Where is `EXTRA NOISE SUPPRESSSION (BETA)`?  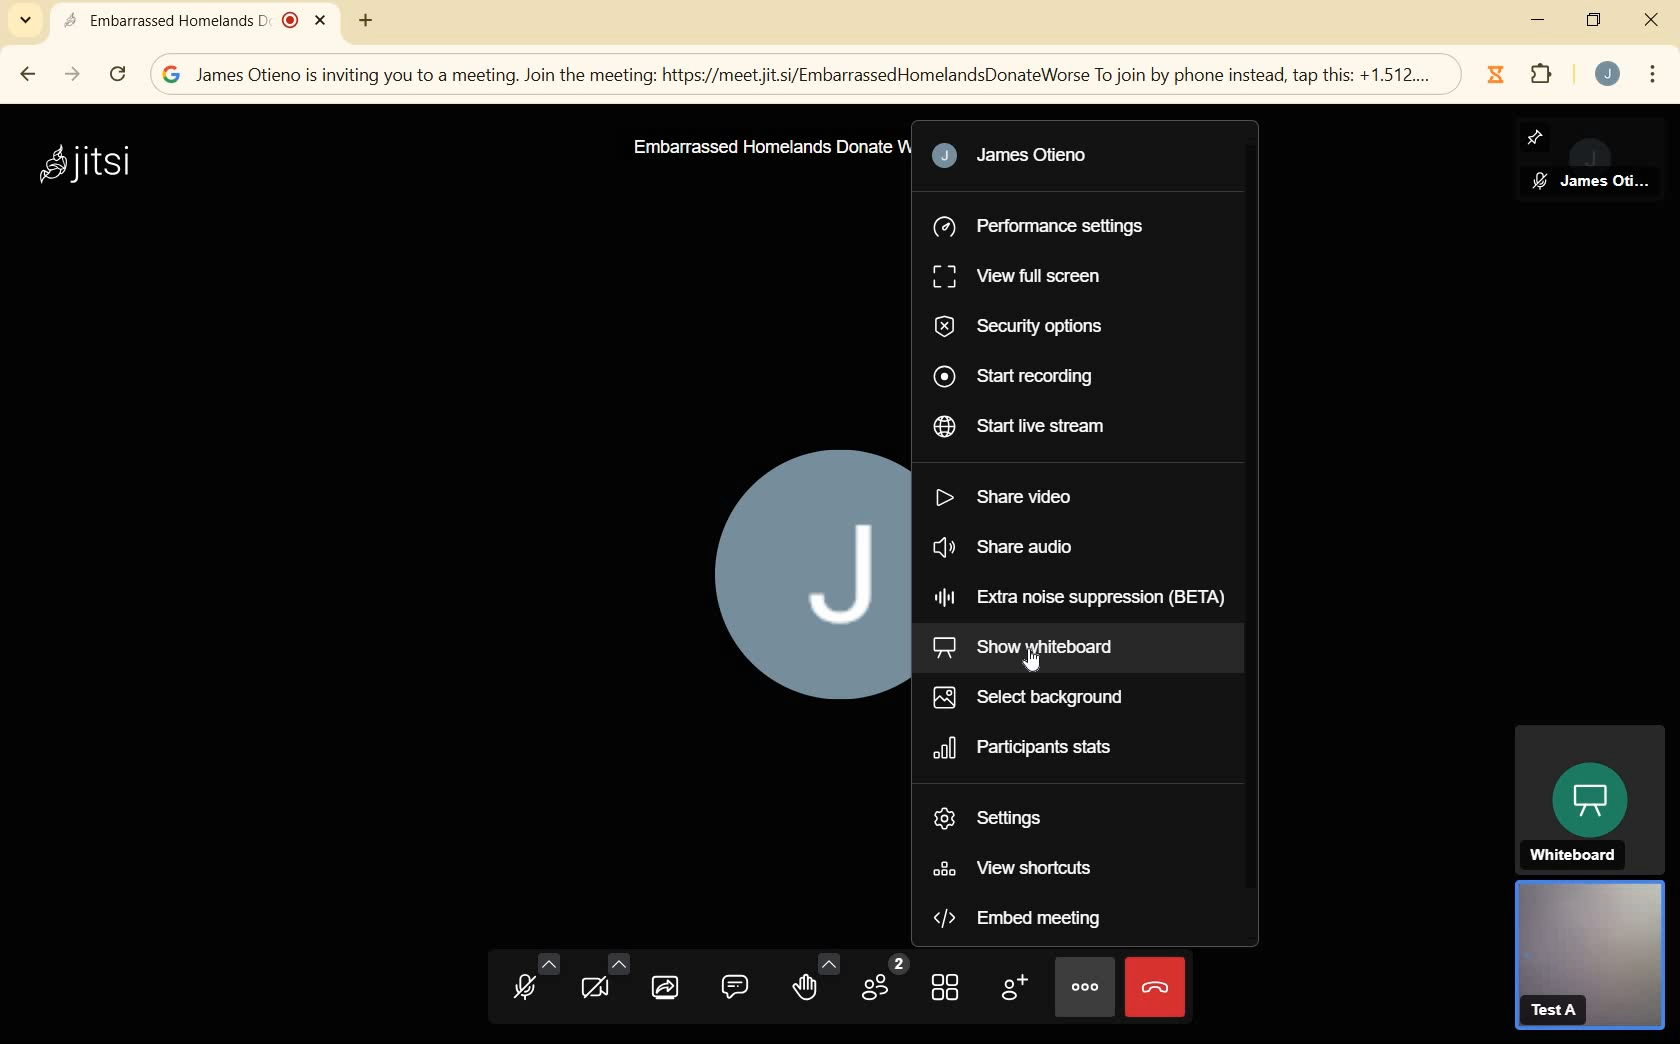 EXTRA NOISE SUPPRESSSION (BETA) is located at coordinates (1078, 600).